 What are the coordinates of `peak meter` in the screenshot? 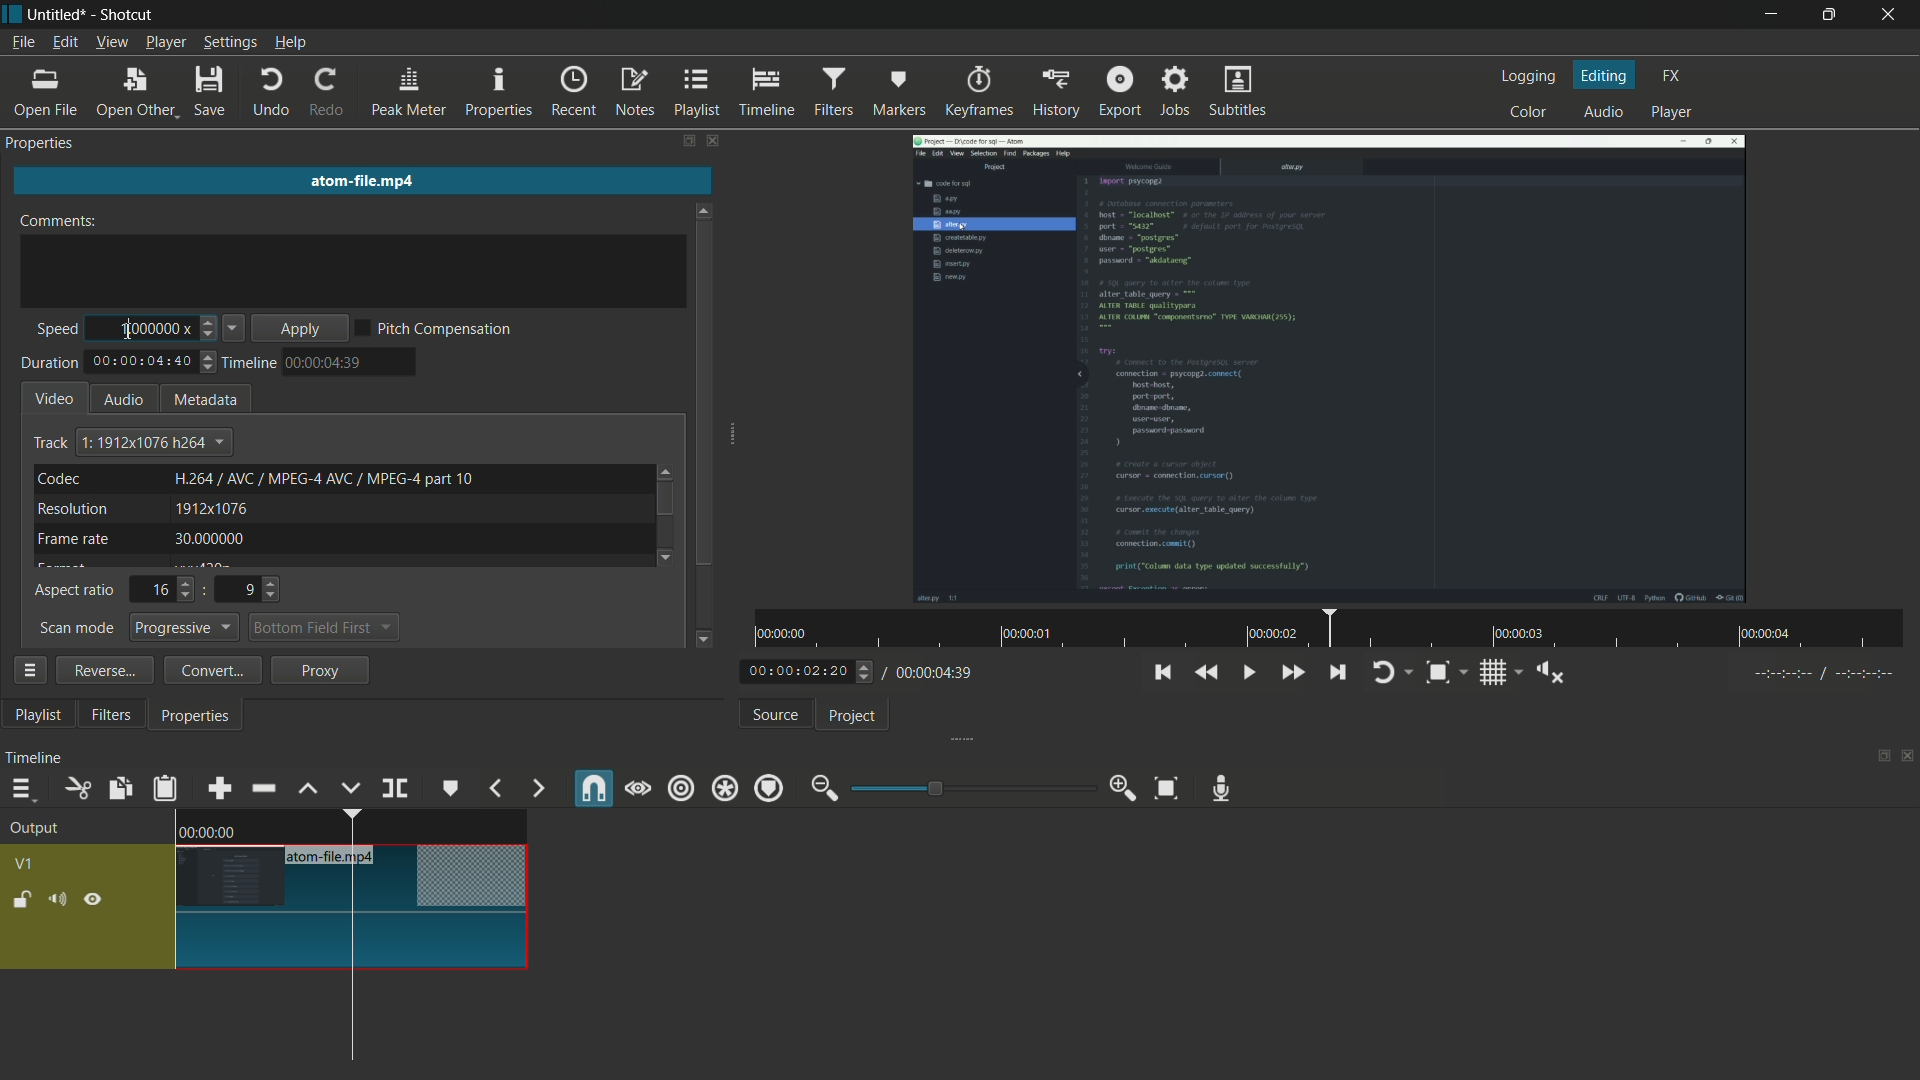 It's located at (407, 93).